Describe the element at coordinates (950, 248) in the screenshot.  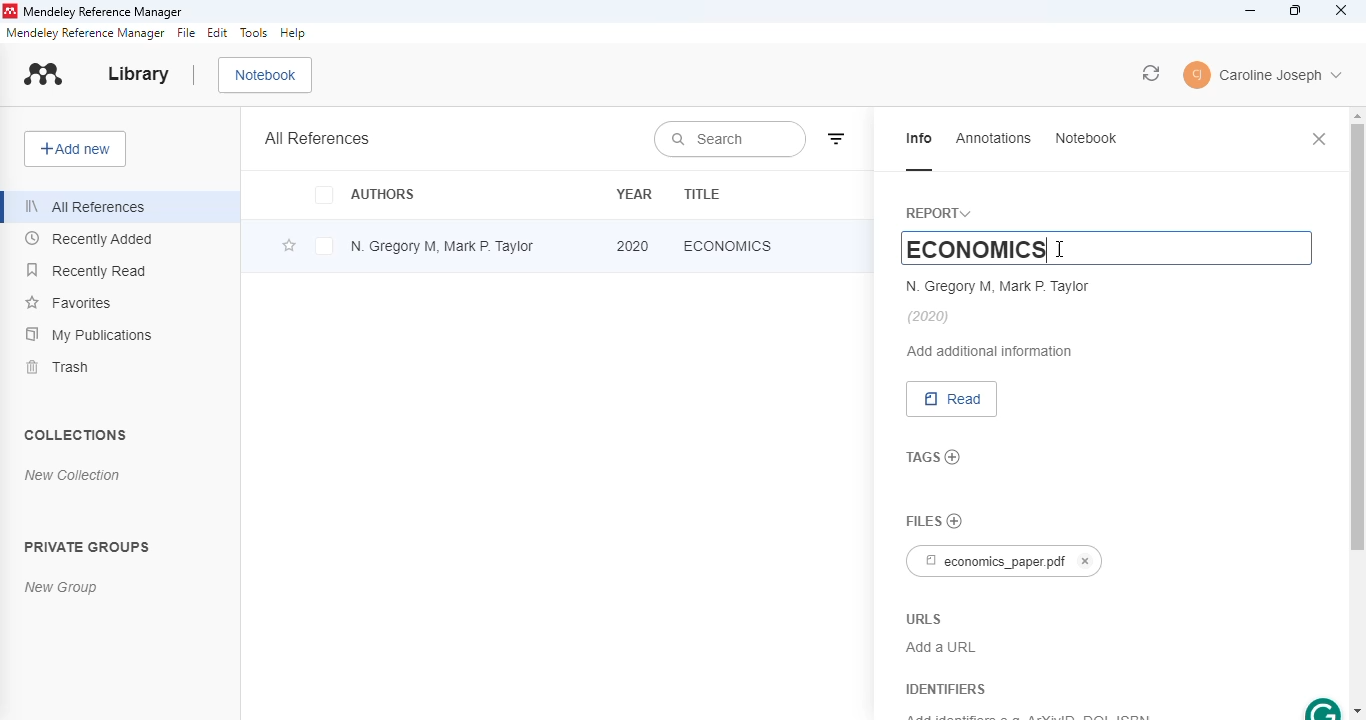
I see `ECONOMICS` at that location.